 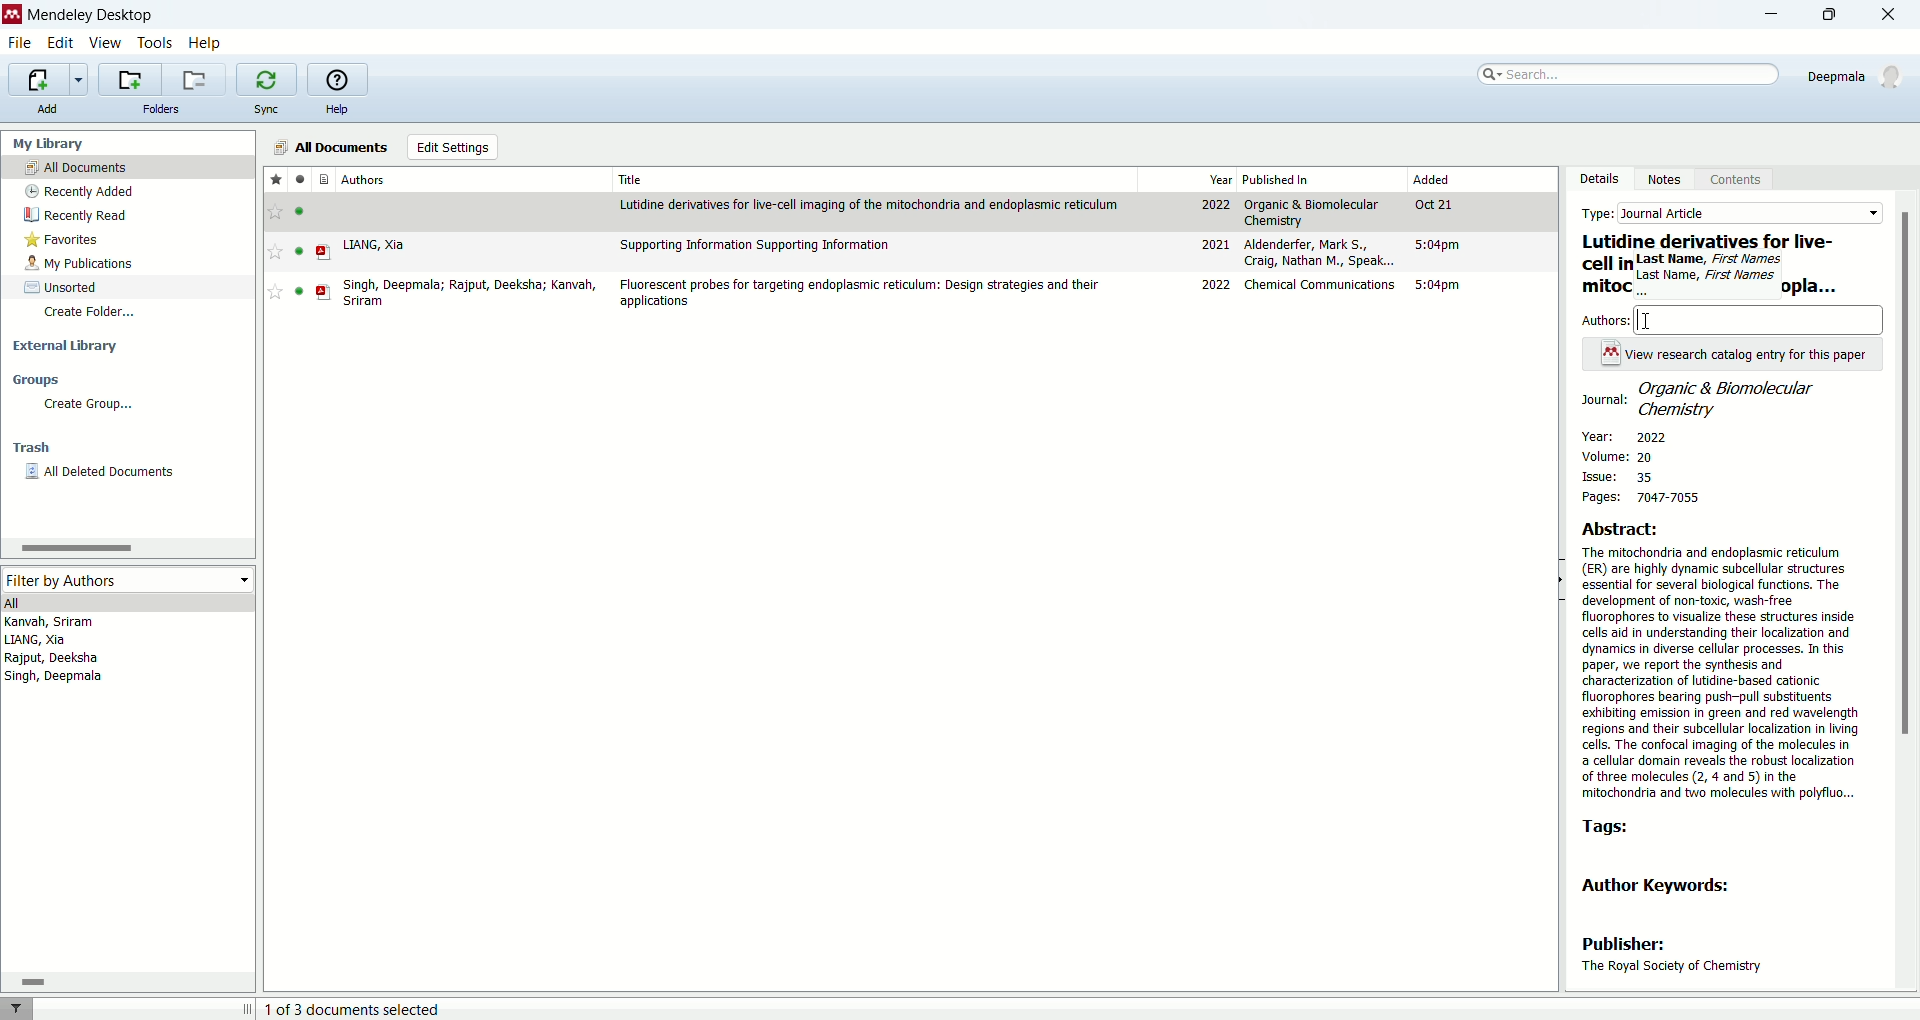 I want to click on View research catalog entry for this paper, so click(x=1747, y=354).